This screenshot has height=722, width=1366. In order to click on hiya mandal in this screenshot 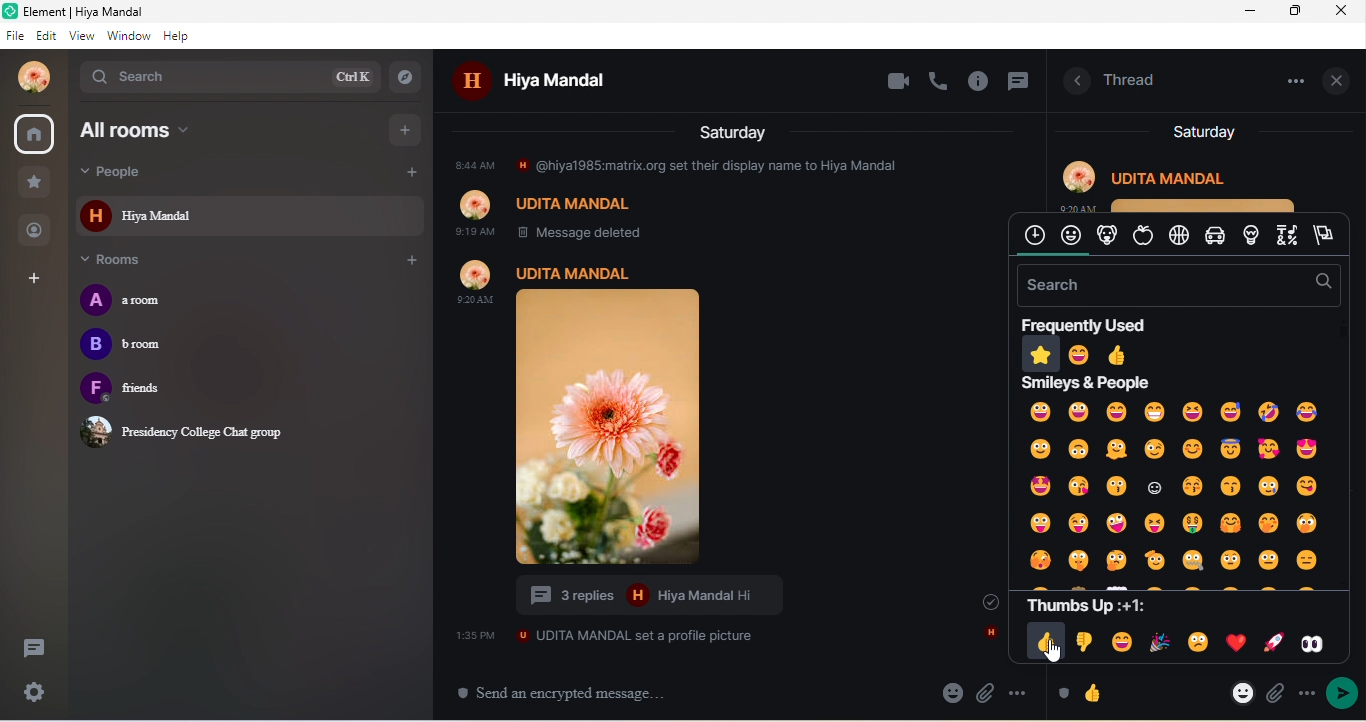, I will do `click(551, 83)`.